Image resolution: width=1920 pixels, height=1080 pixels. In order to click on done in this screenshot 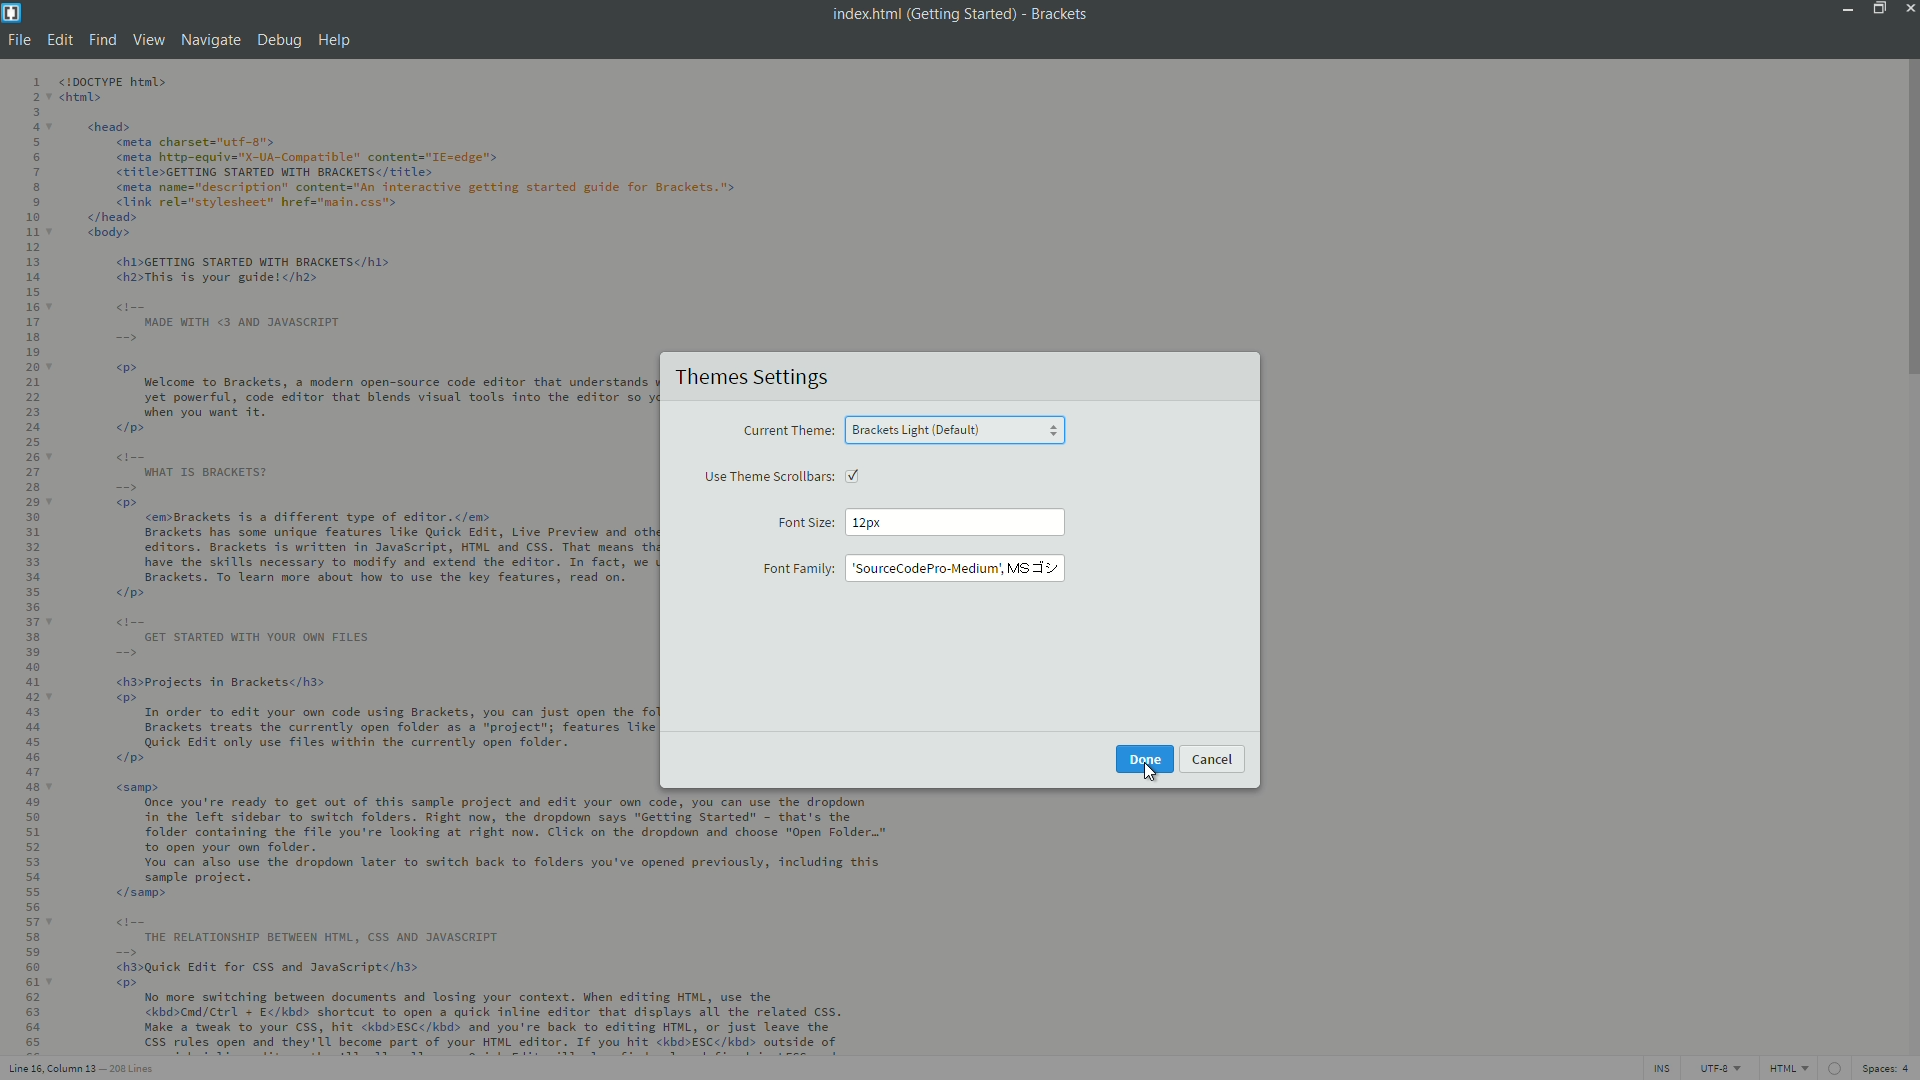, I will do `click(1146, 759)`.